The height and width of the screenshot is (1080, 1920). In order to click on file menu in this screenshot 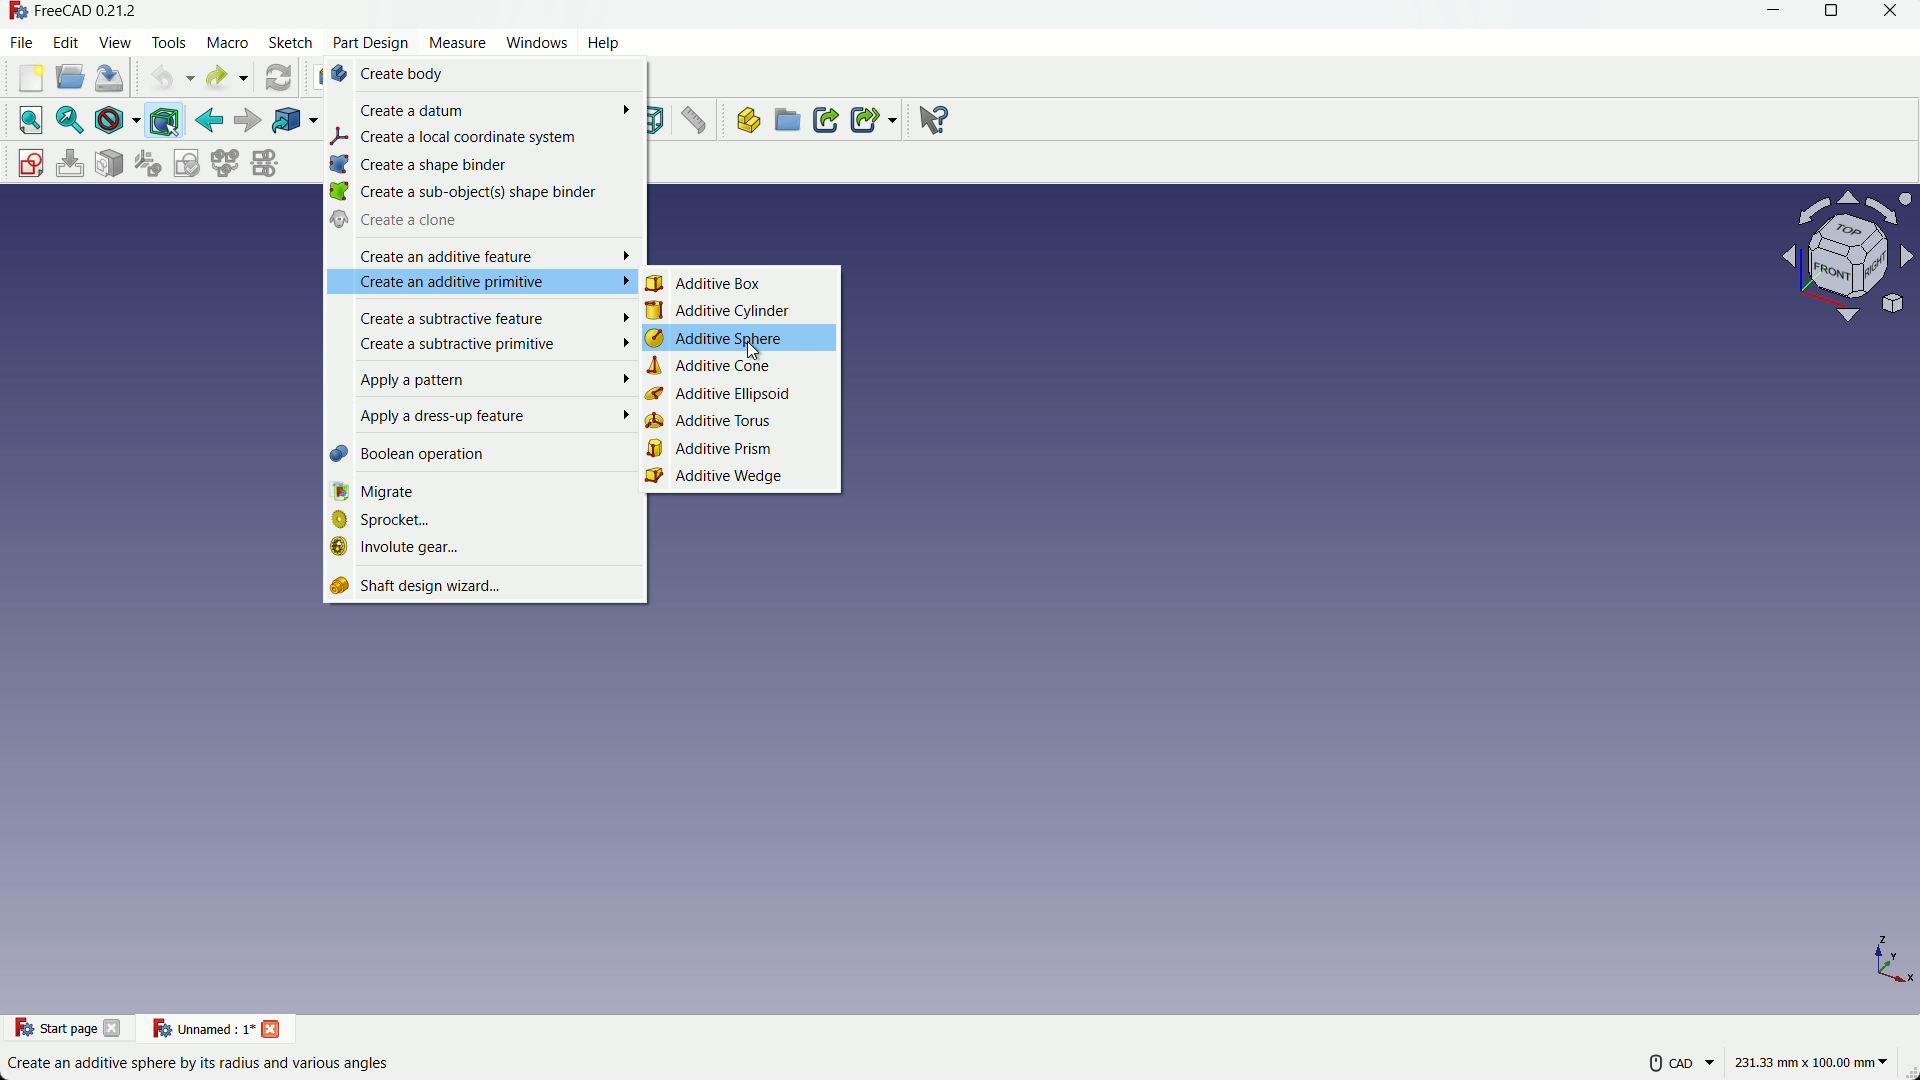, I will do `click(22, 43)`.